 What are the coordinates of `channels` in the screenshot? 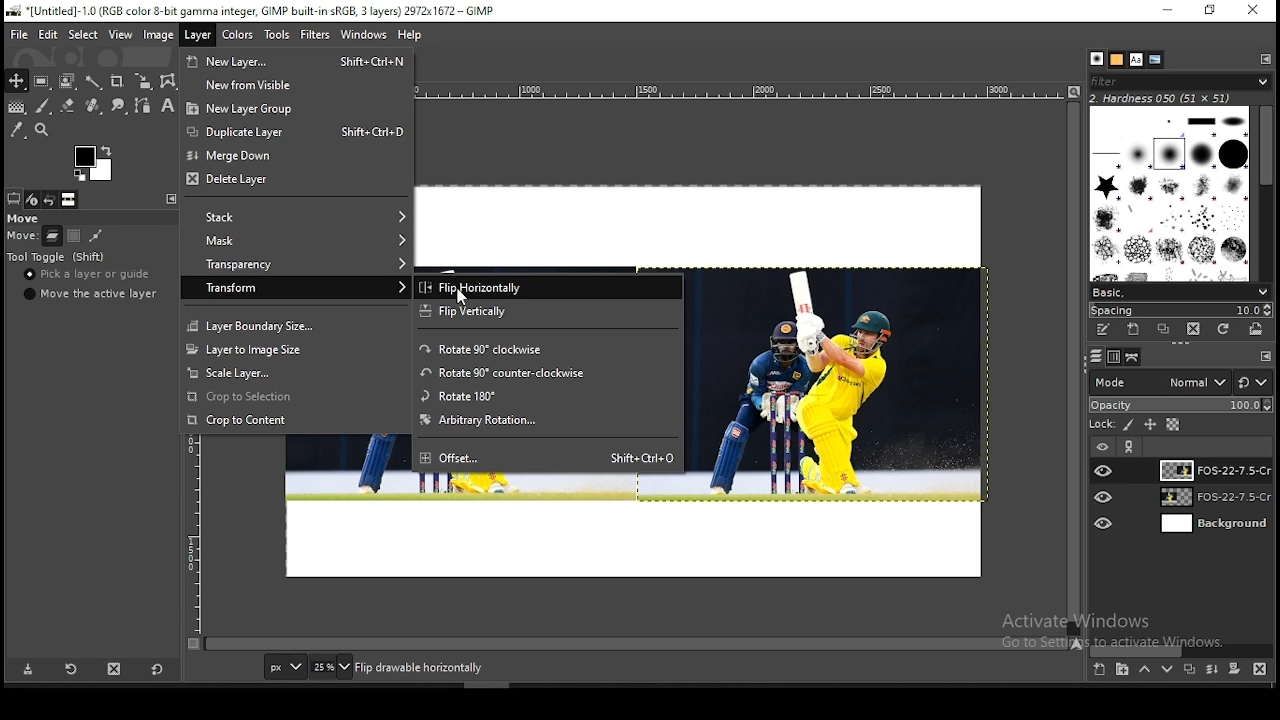 It's located at (1112, 358).